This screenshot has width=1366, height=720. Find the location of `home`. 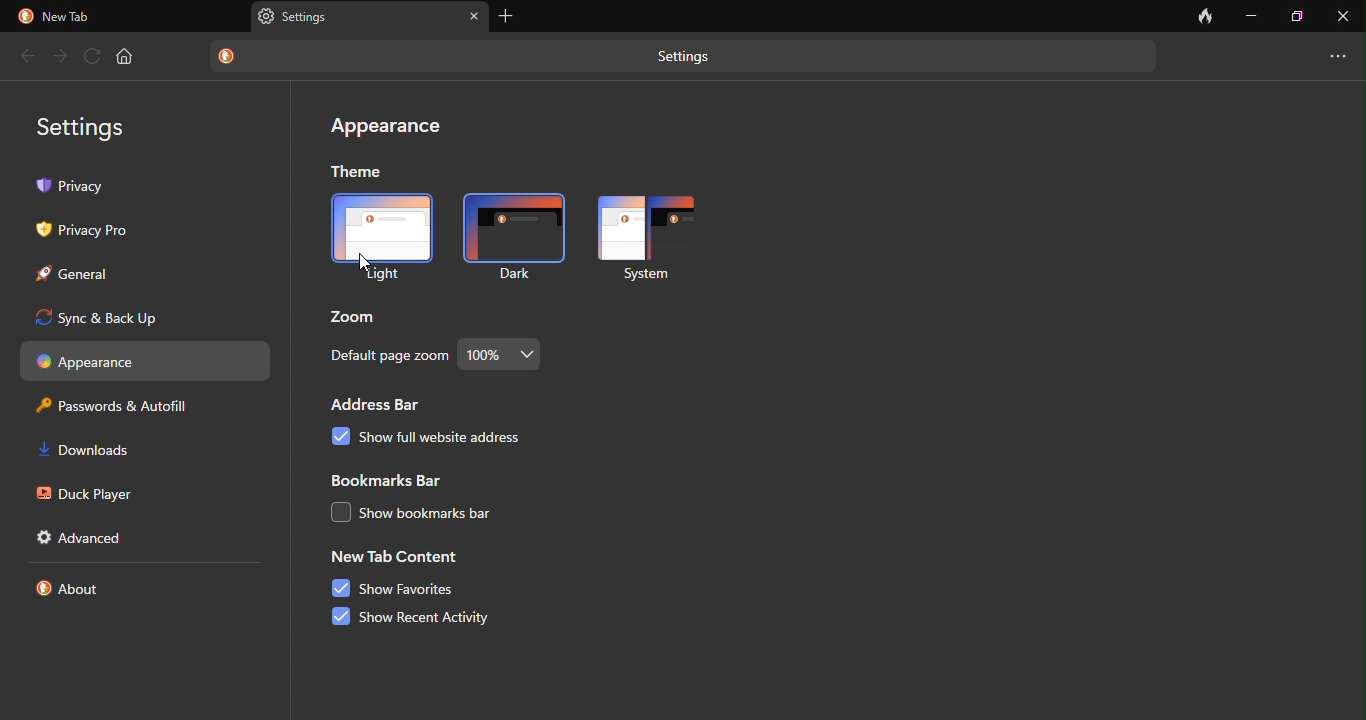

home is located at coordinates (127, 56).